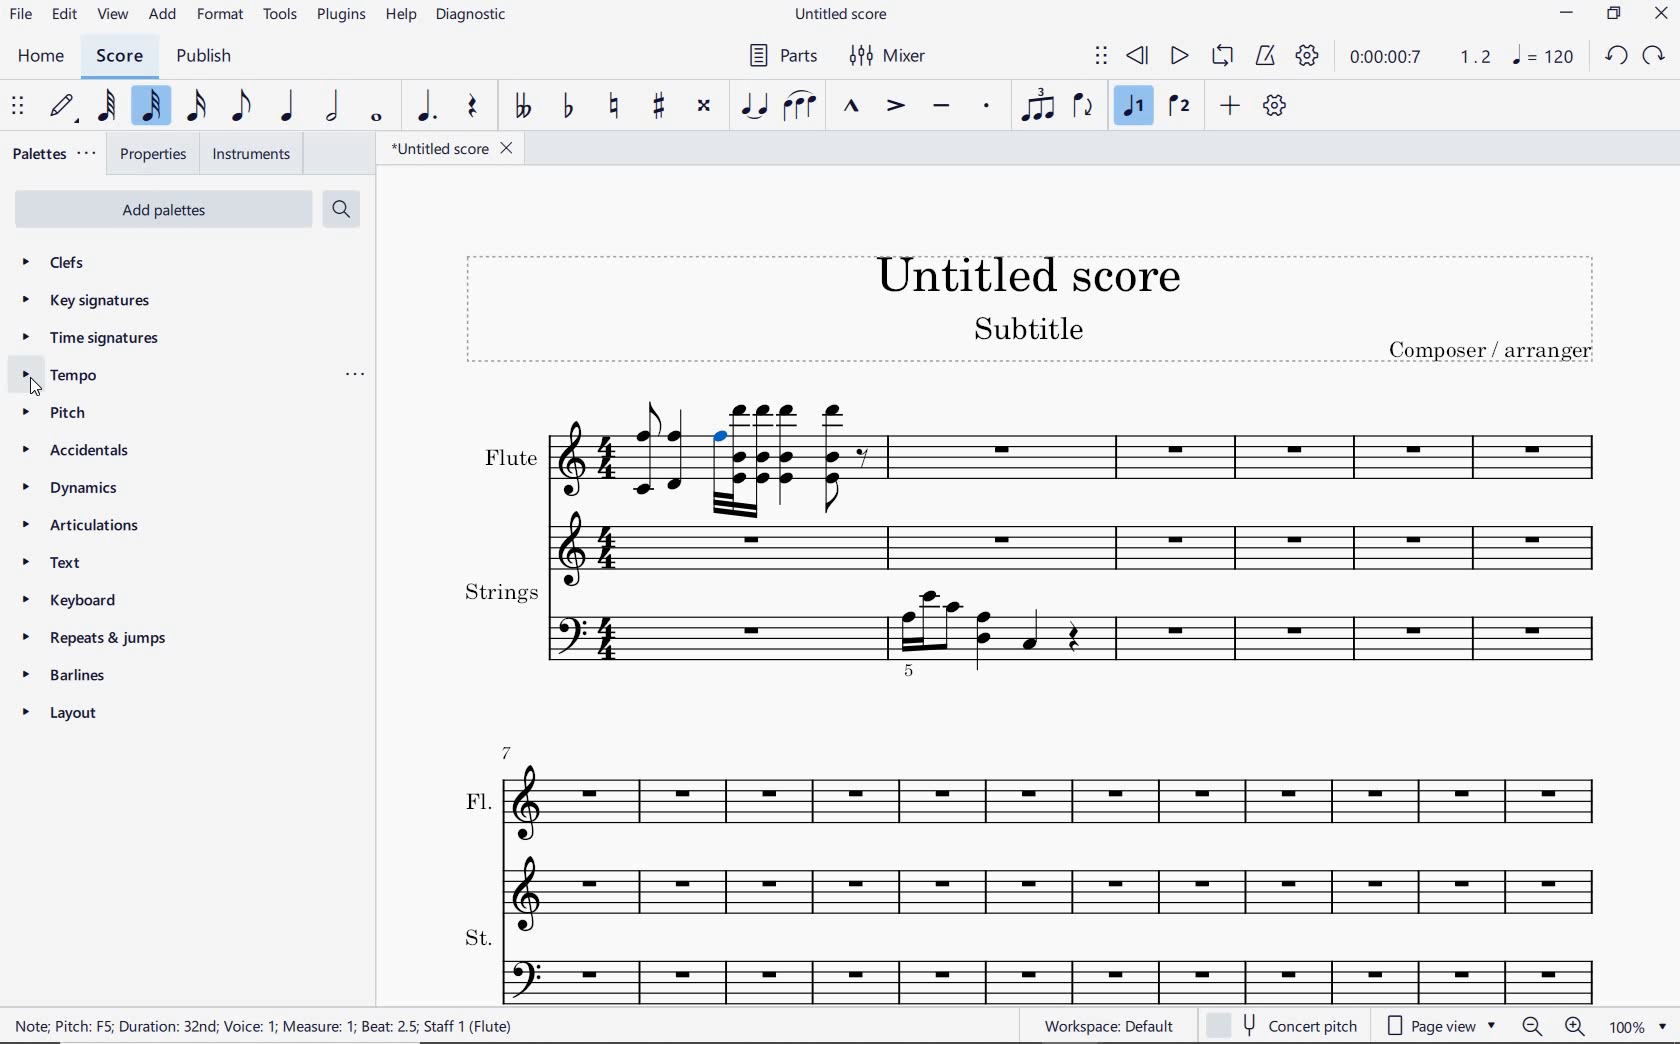  Describe the element at coordinates (455, 151) in the screenshot. I see `file name` at that location.